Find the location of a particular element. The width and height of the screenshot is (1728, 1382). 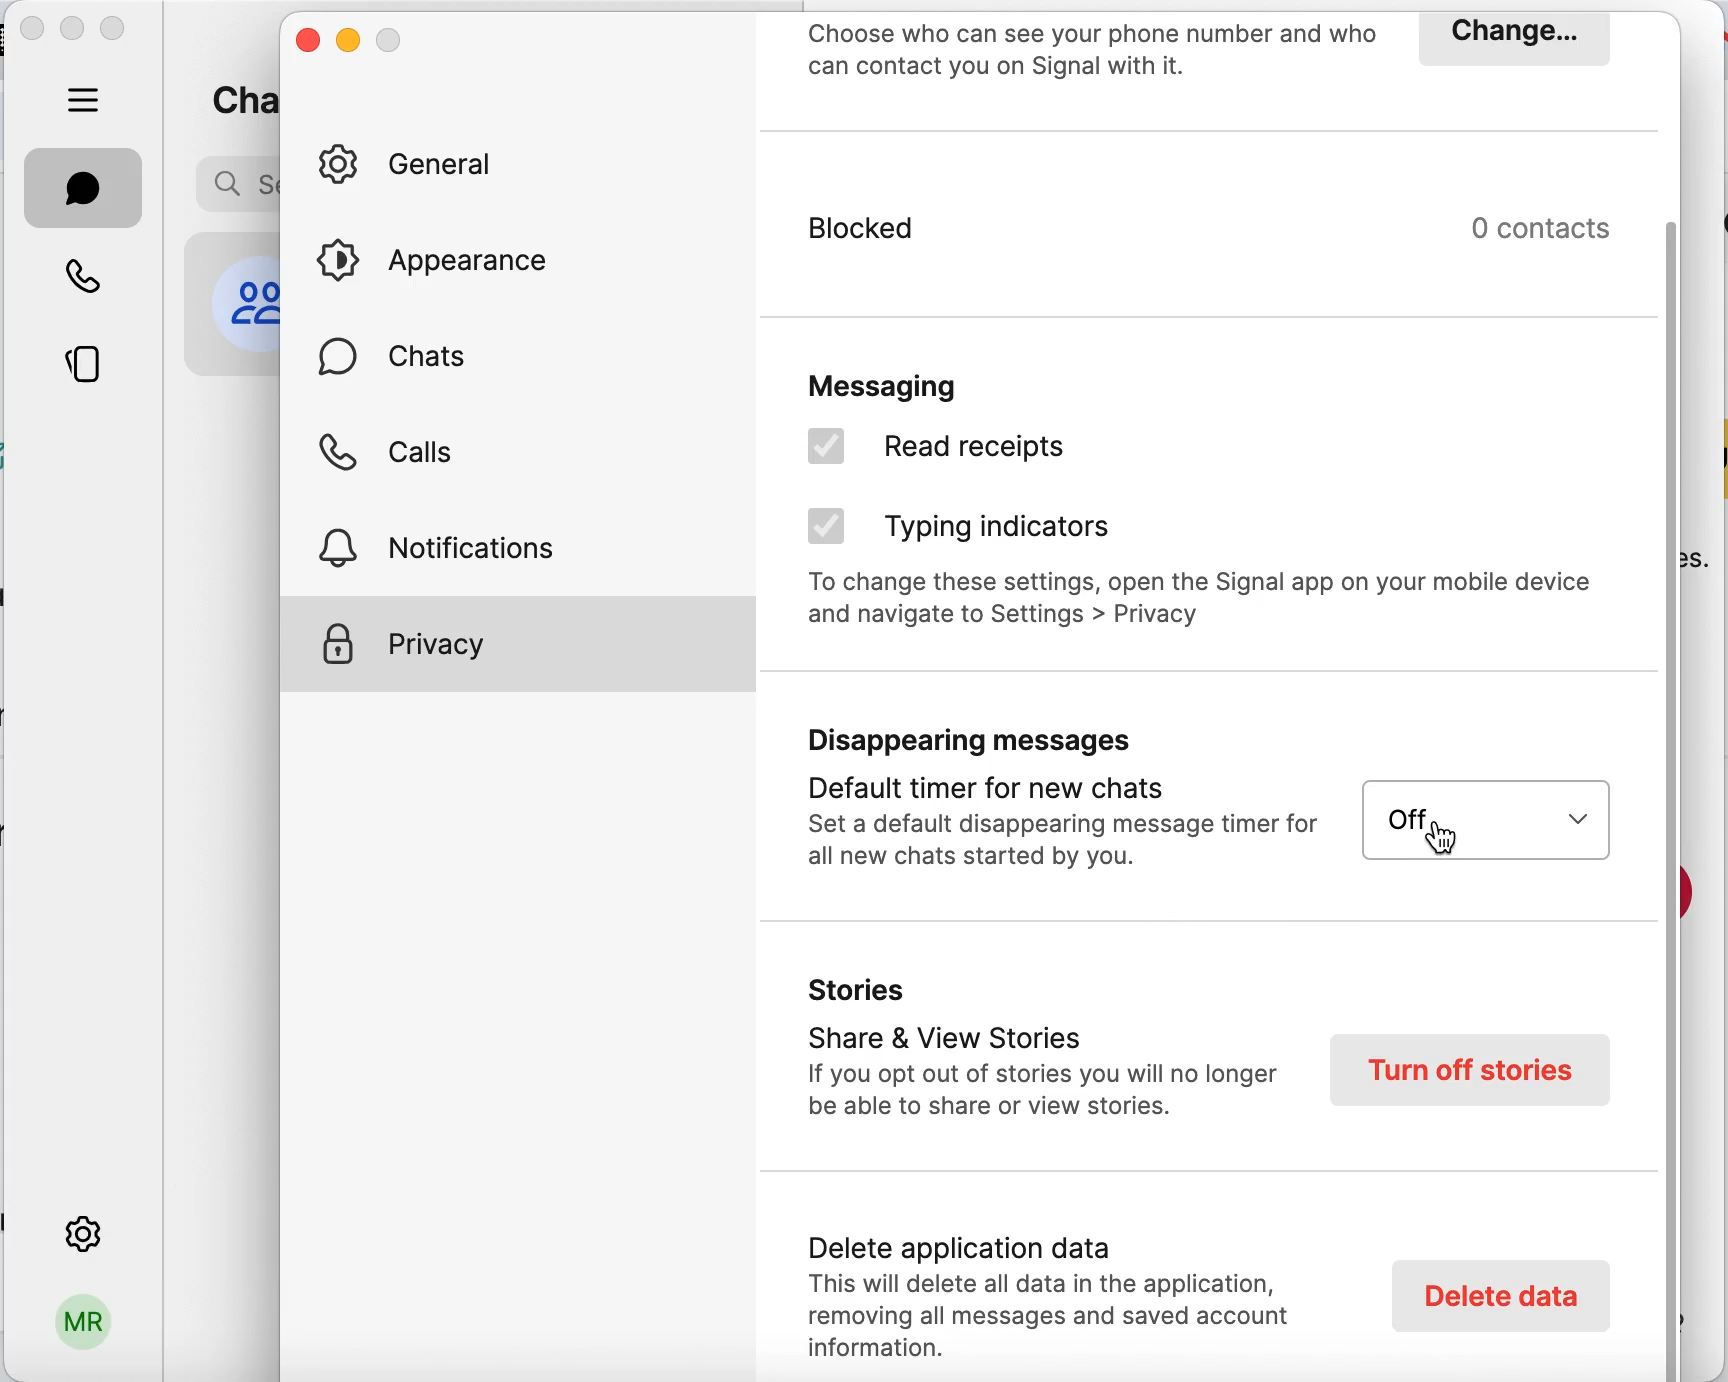

how to change this settings is located at coordinates (1207, 606).